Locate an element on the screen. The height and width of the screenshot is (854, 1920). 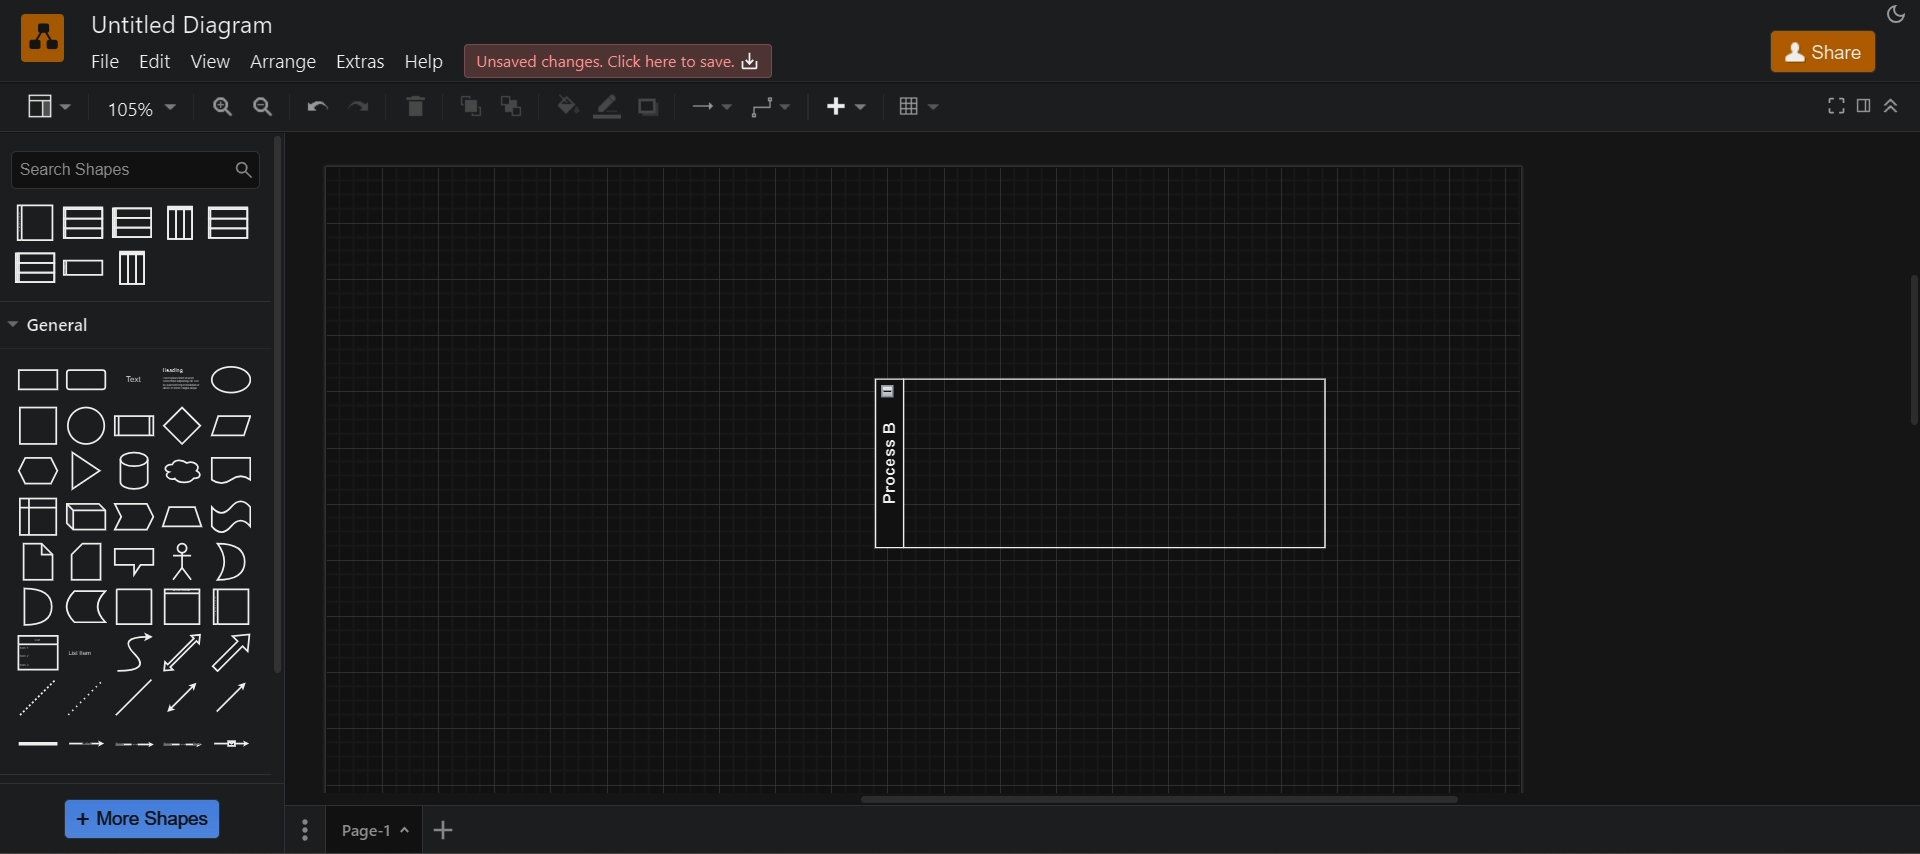
note is located at coordinates (39, 561).